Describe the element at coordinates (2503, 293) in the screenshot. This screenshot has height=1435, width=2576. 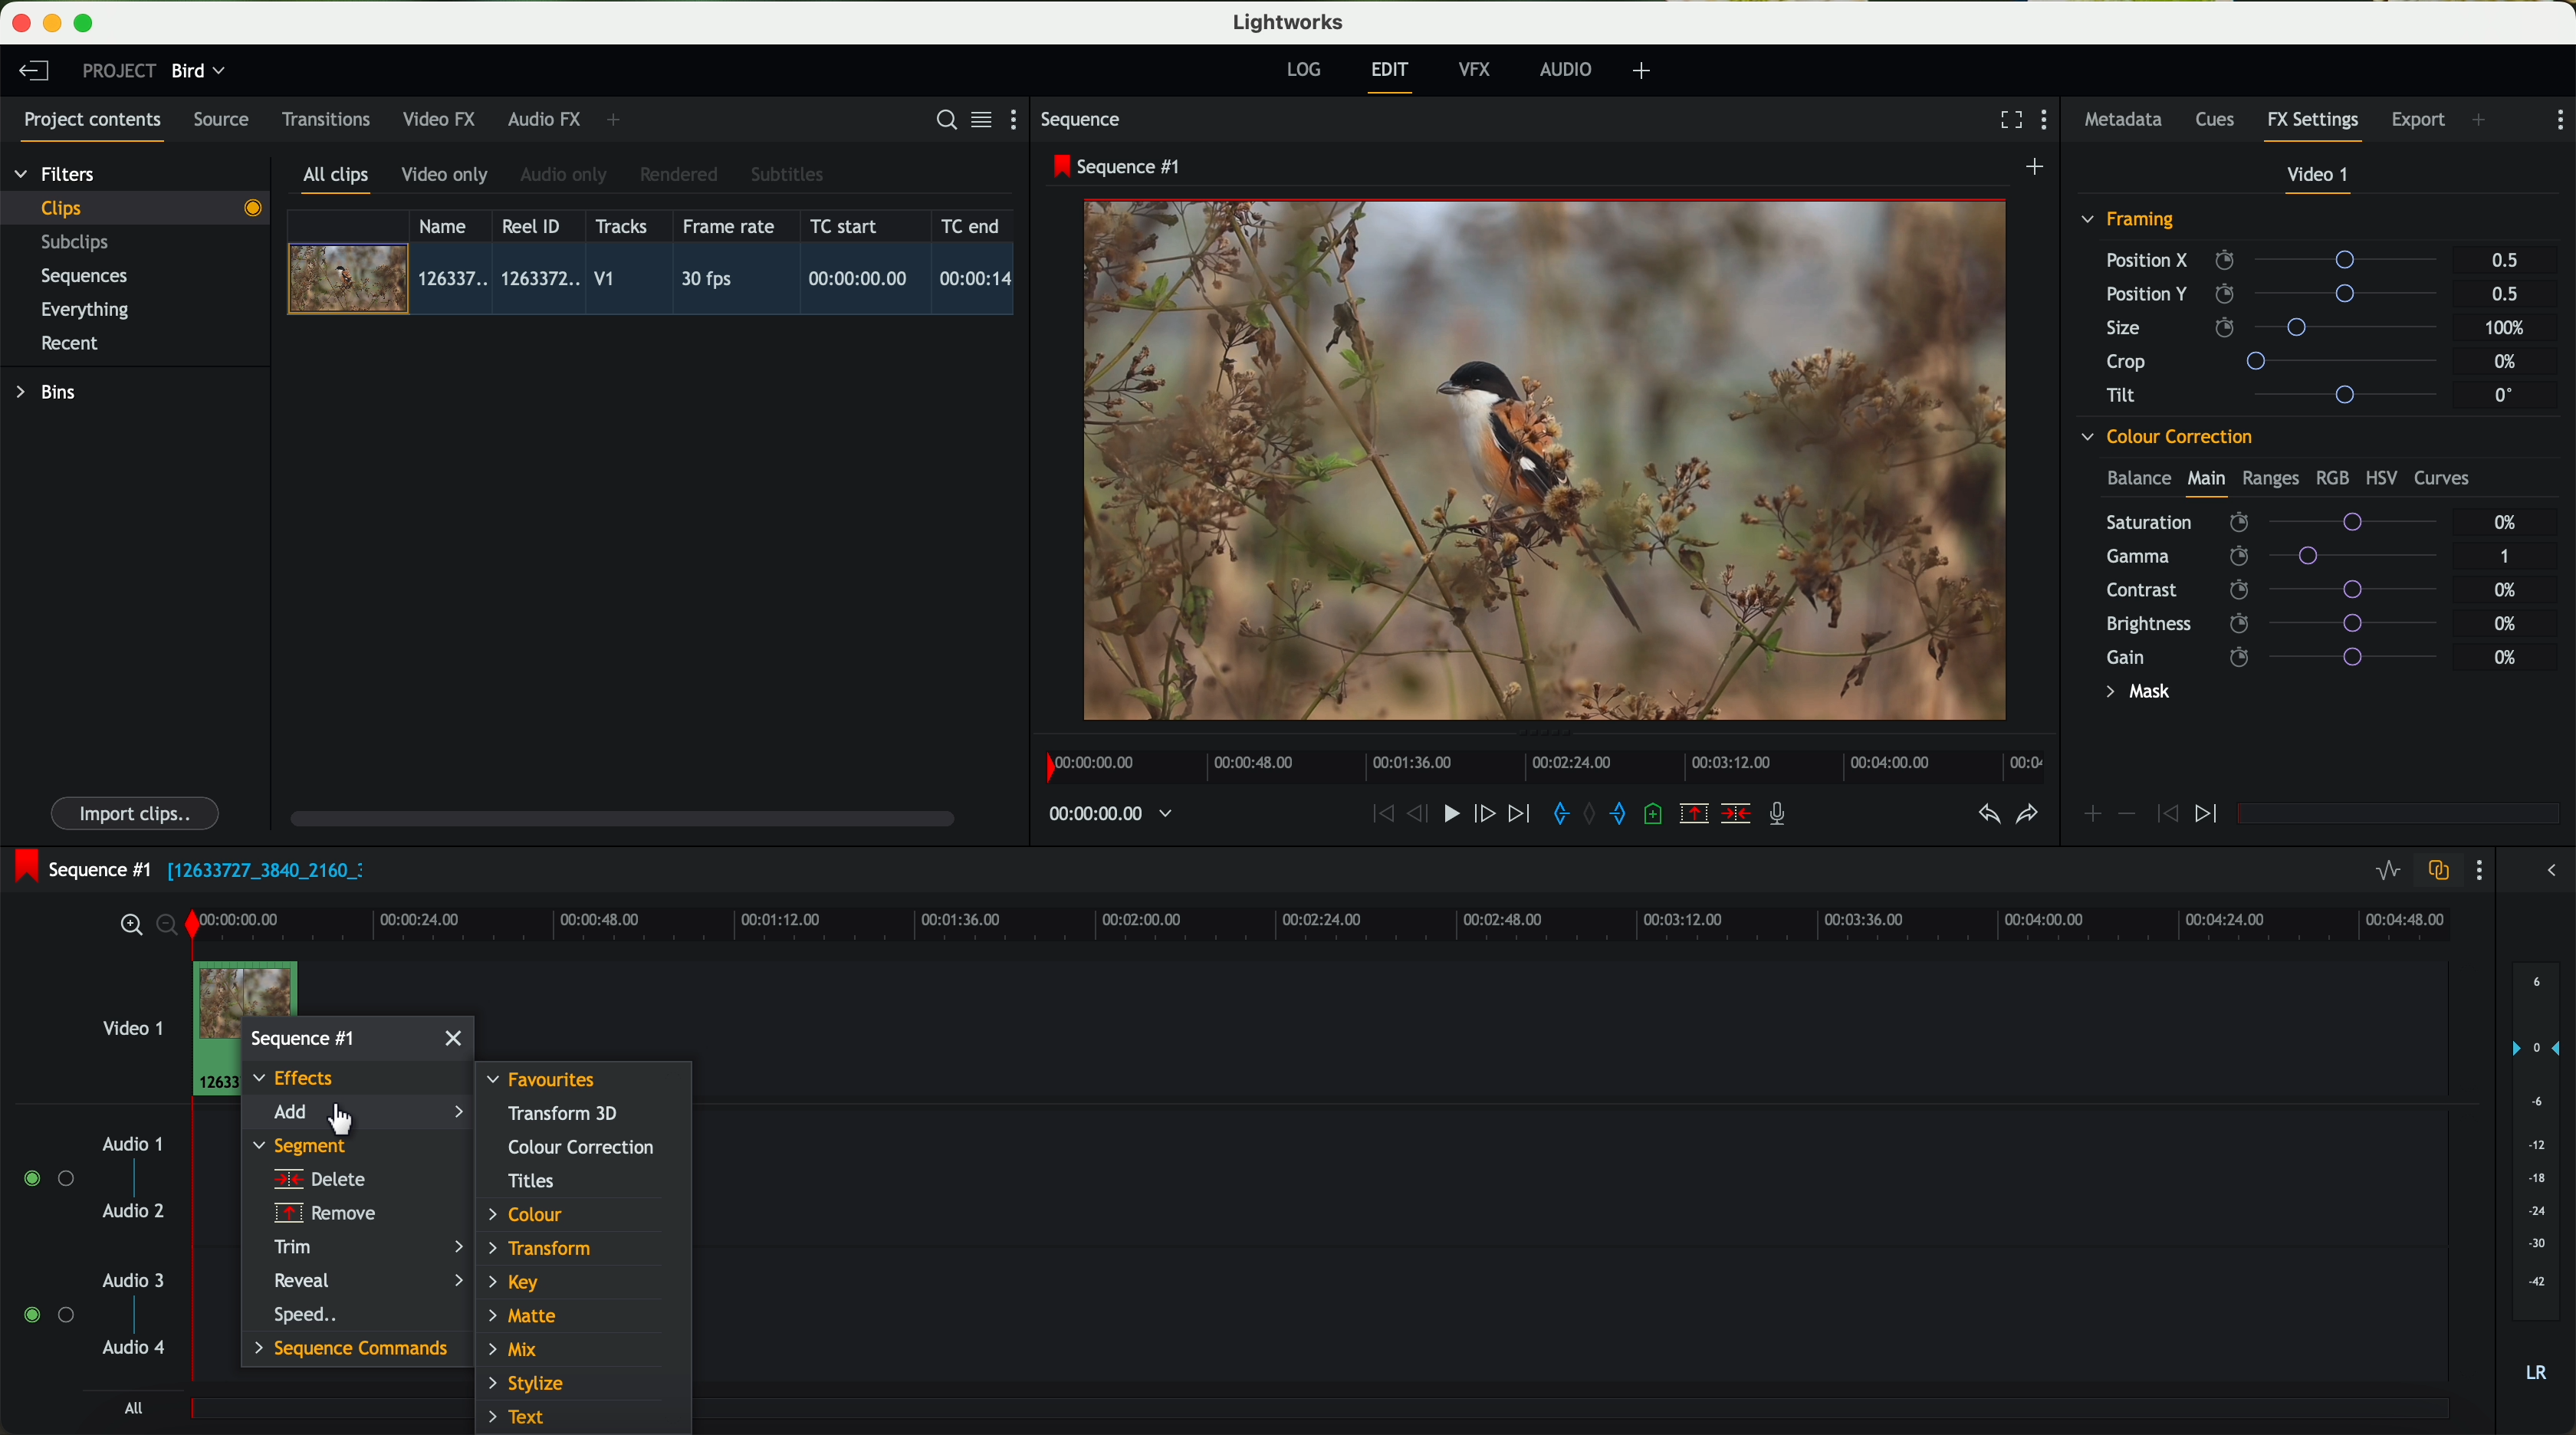
I see `0.5` at that location.